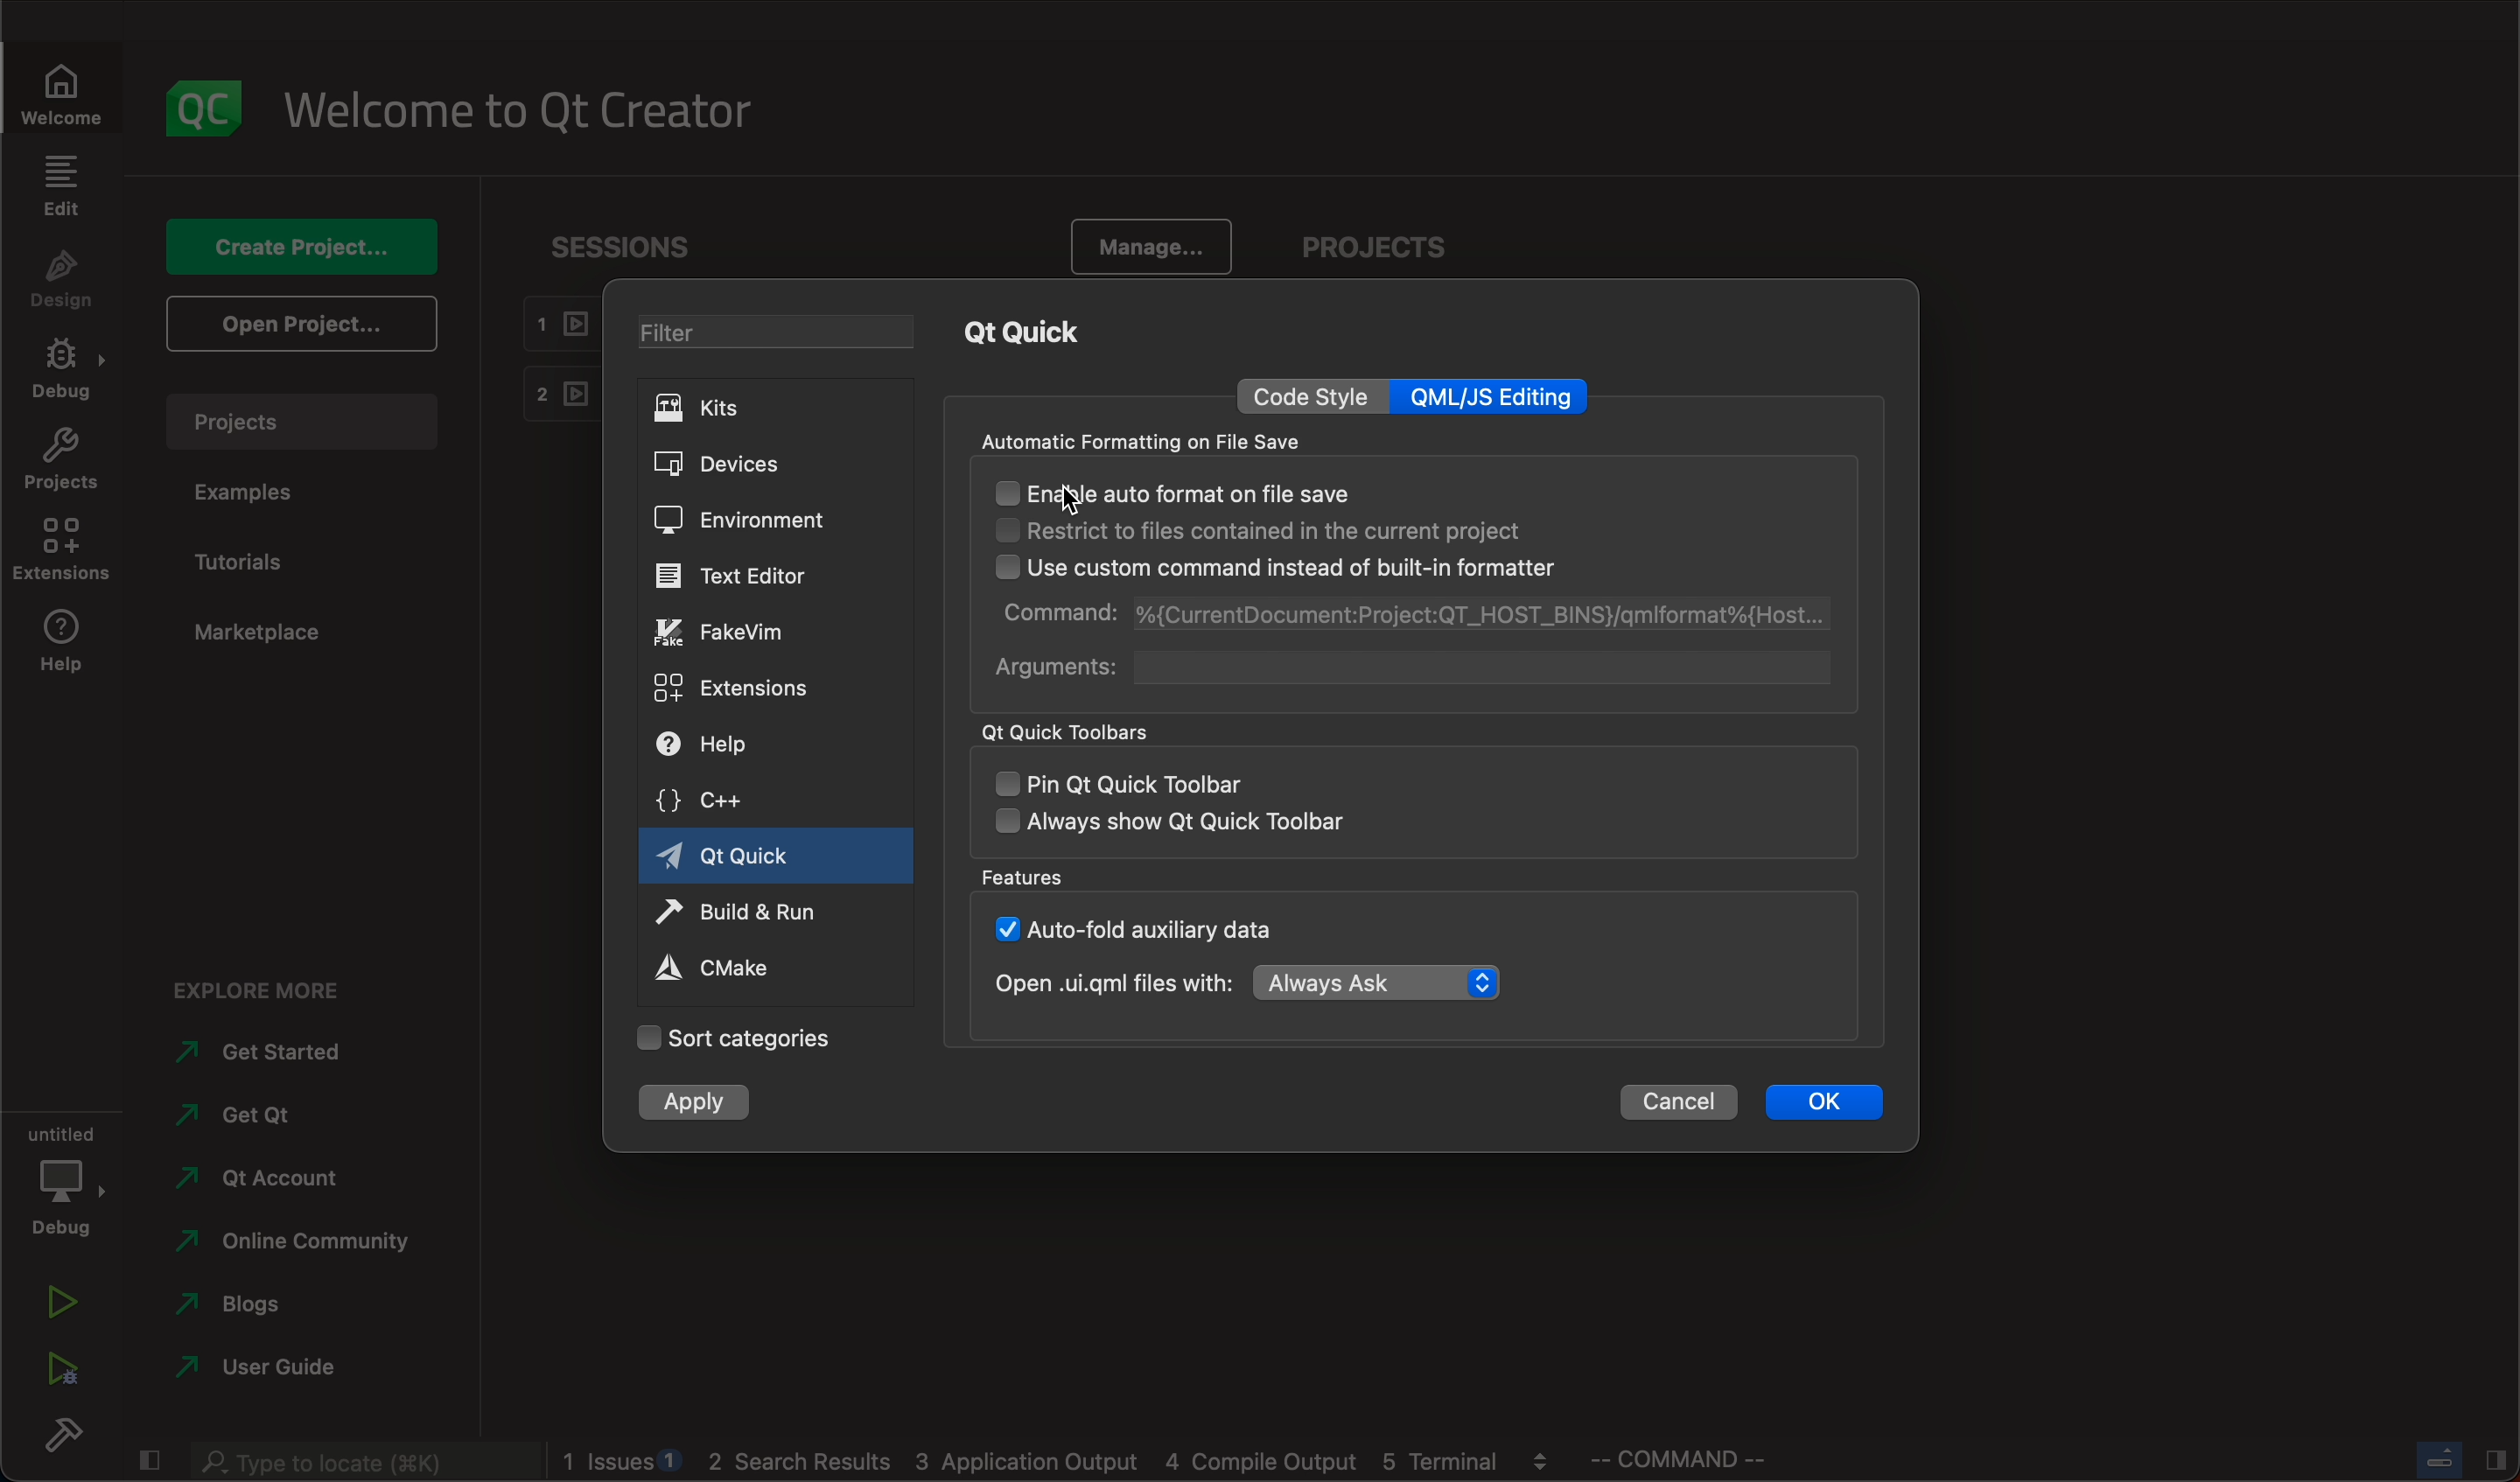 Image resolution: width=2520 pixels, height=1482 pixels. I want to click on logs, so click(1064, 1464).